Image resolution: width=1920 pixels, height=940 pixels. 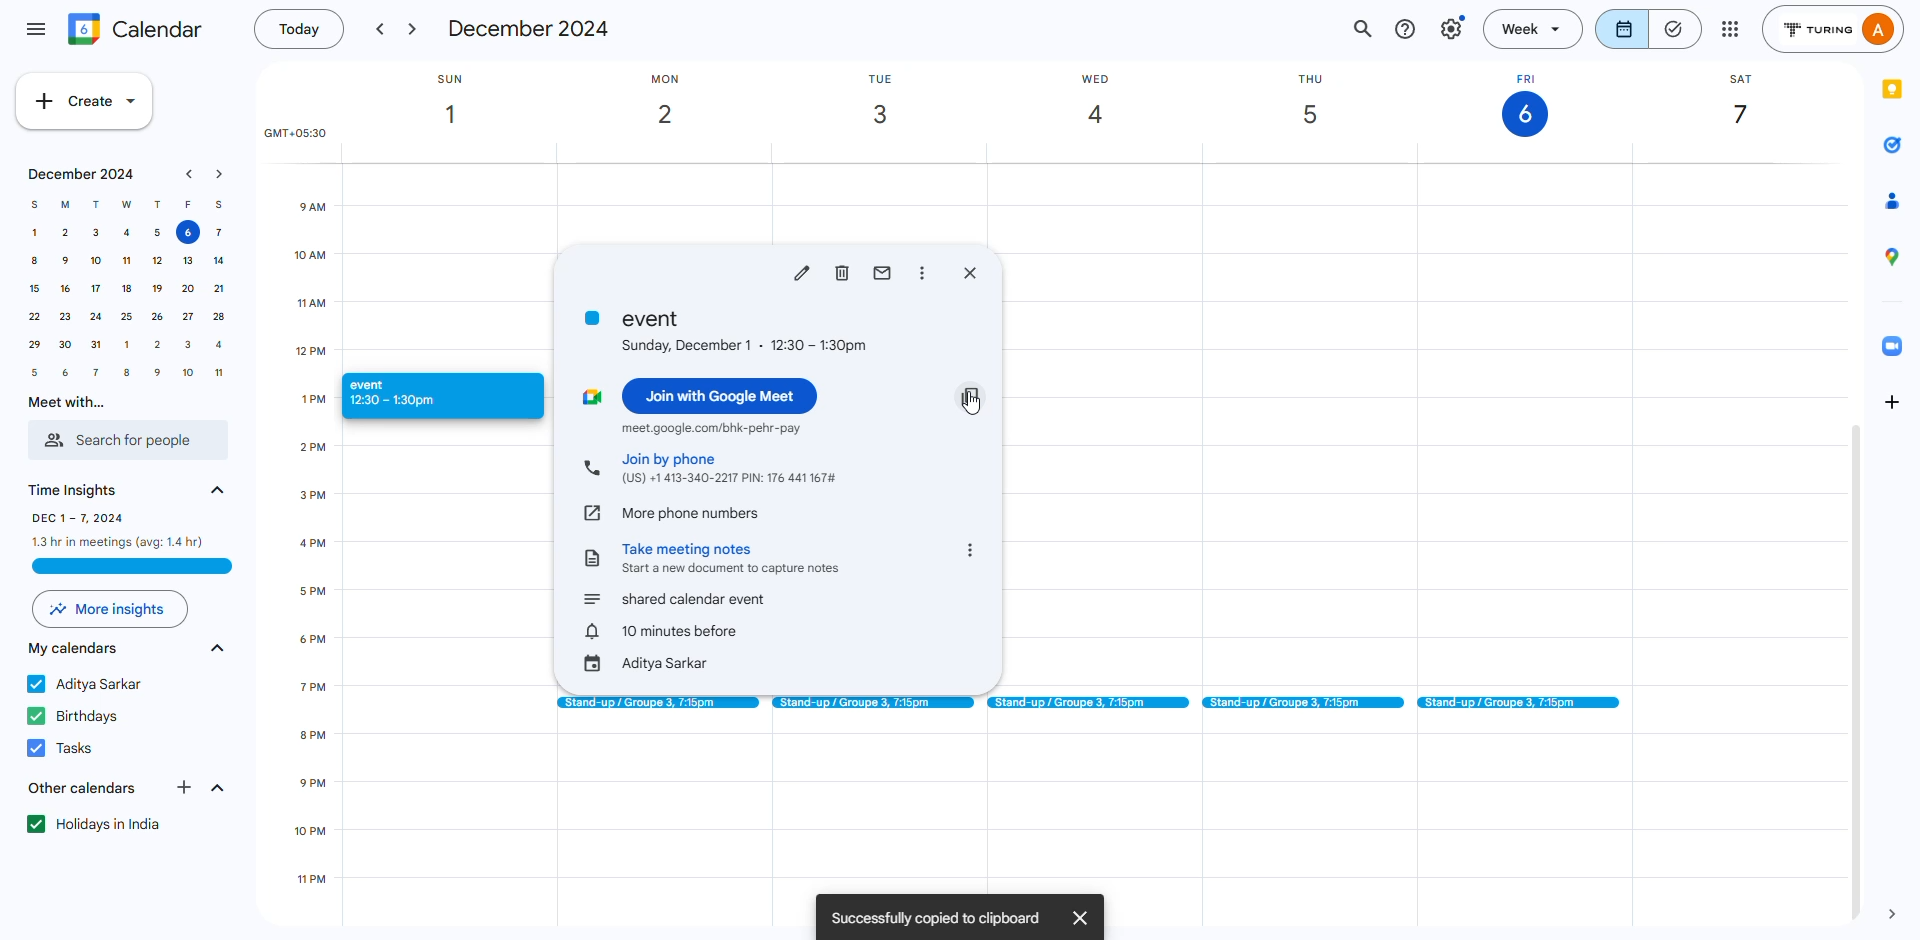 What do you see at coordinates (34, 317) in the screenshot?
I see `22` at bounding box center [34, 317].